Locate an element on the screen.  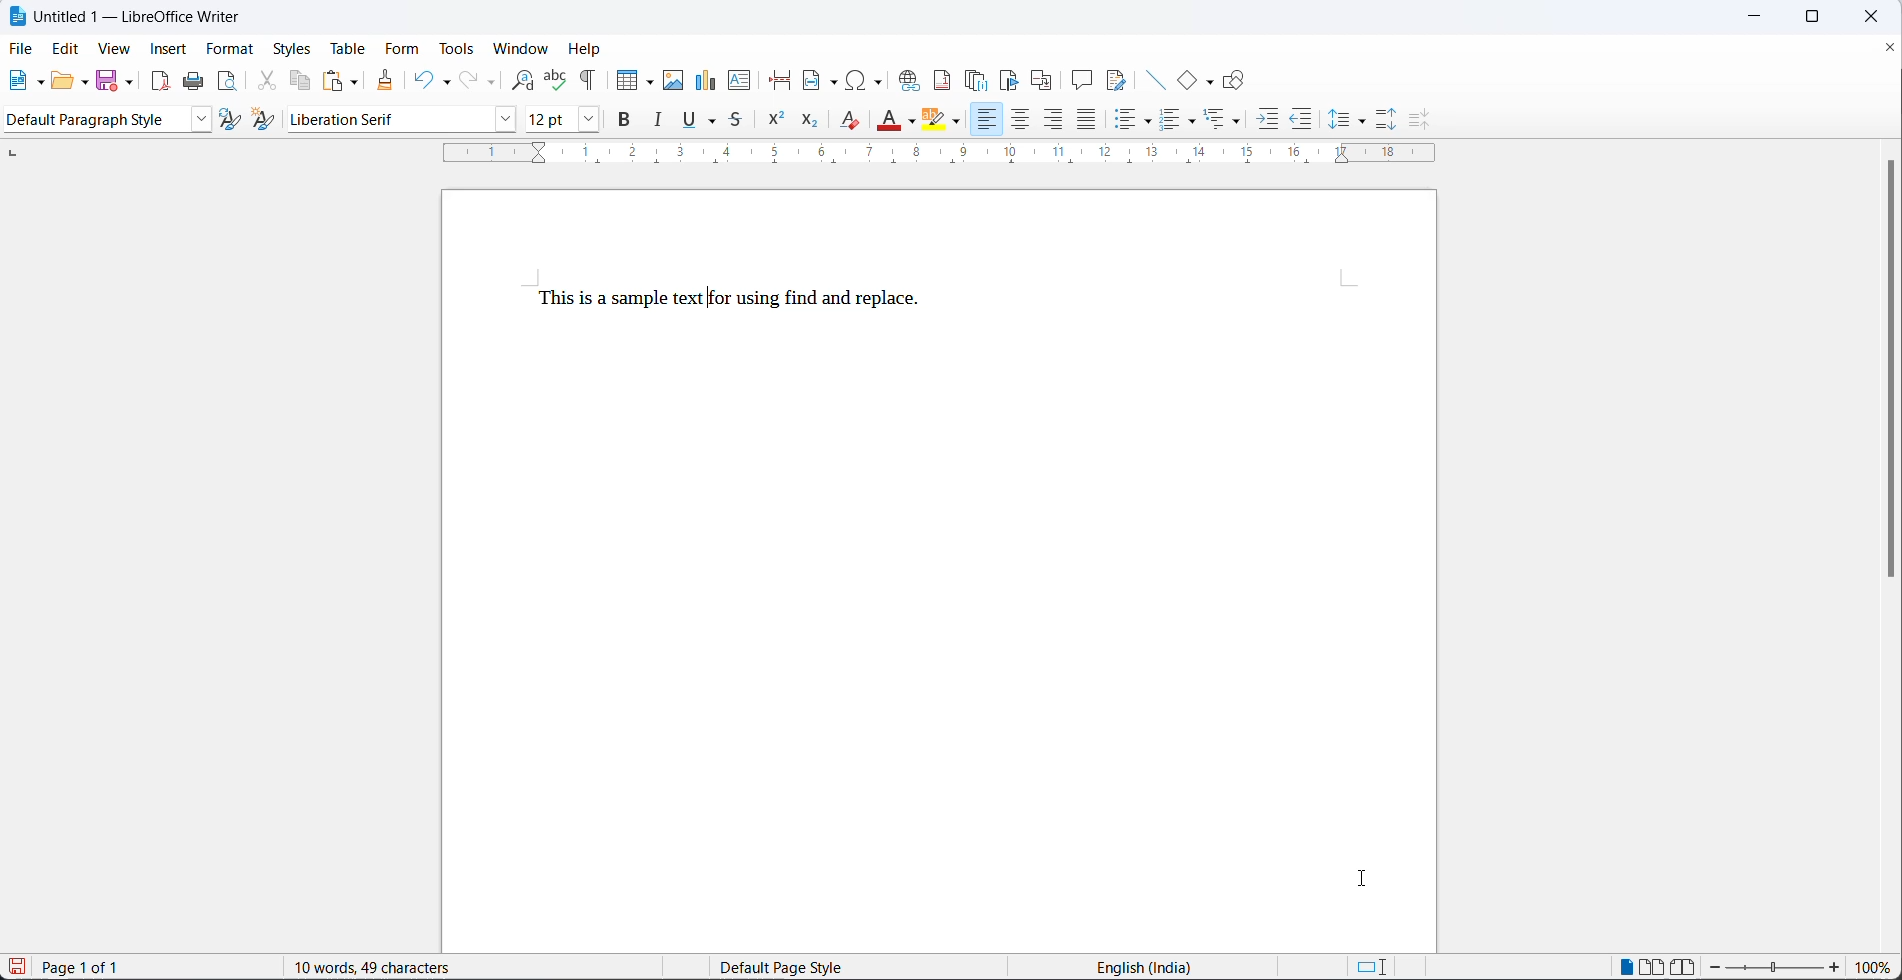
new file is located at coordinates (21, 85).